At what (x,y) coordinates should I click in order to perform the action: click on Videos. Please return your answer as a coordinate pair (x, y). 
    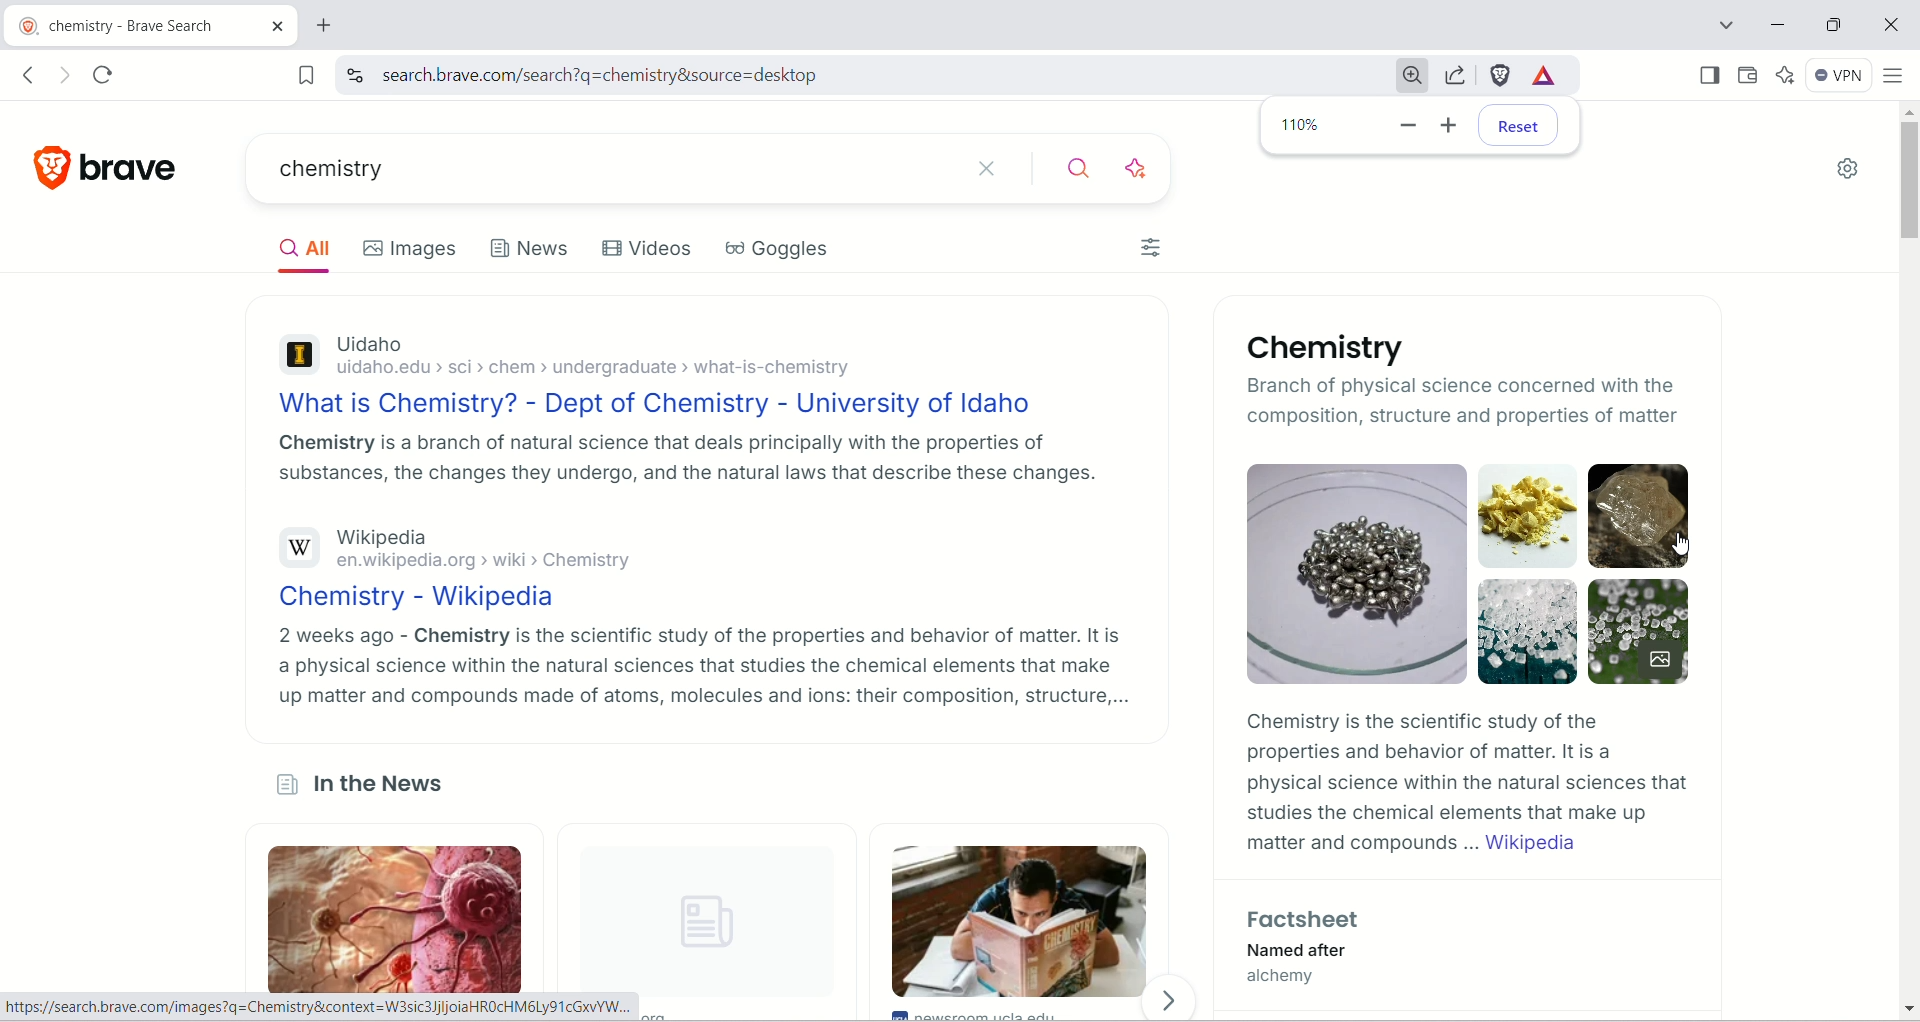
    Looking at the image, I should click on (644, 248).